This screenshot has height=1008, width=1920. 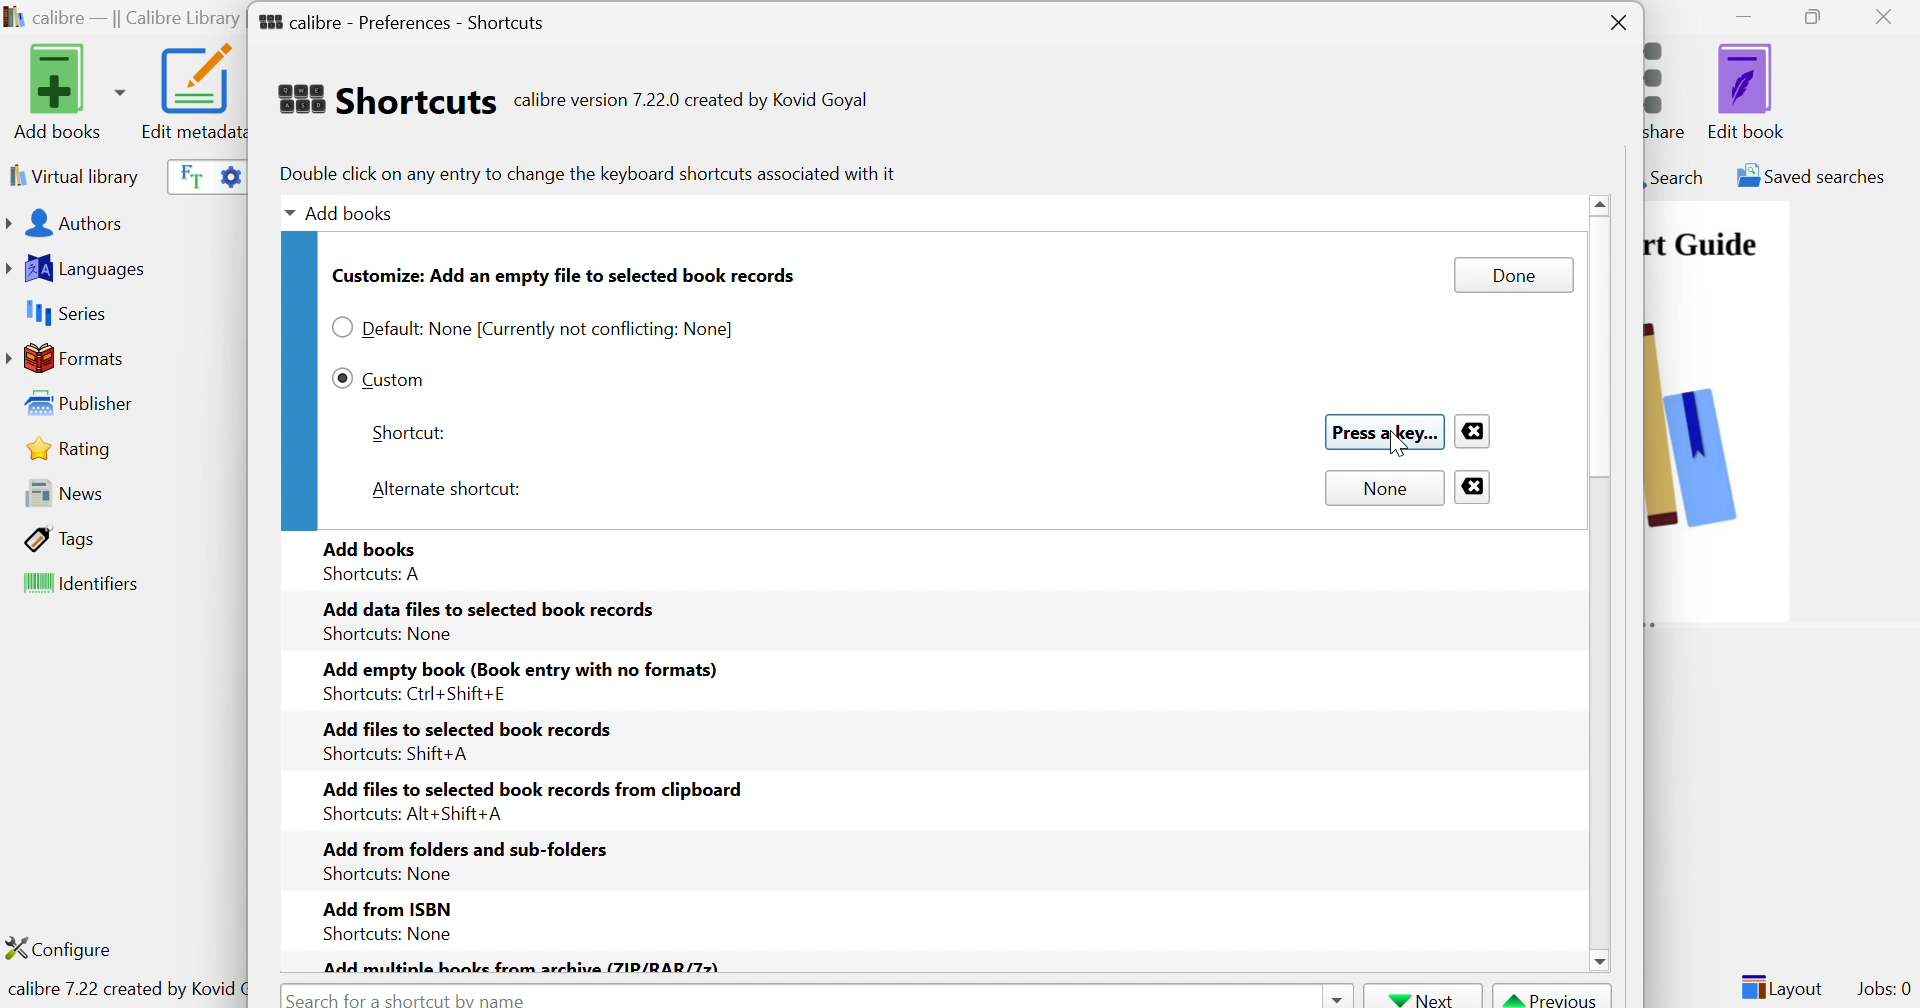 I want to click on Shortcuts: None, so click(x=388, y=634).